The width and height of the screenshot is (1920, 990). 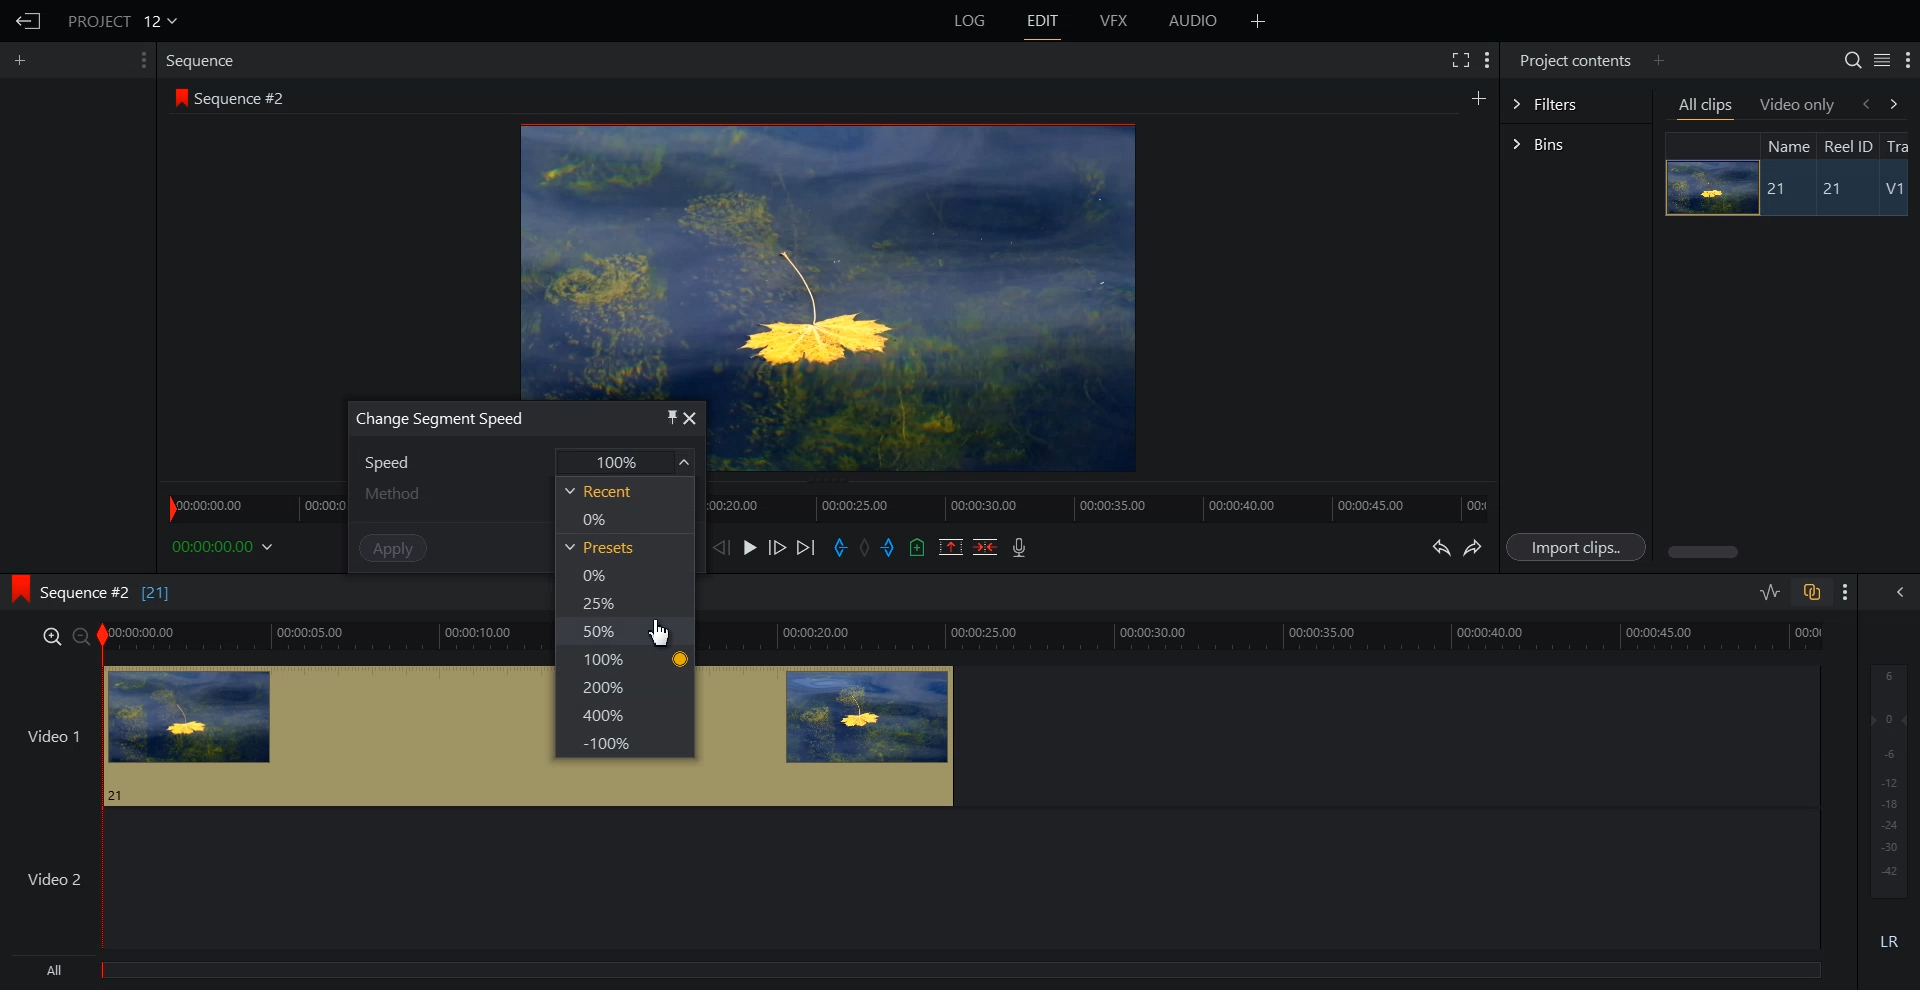 What do you see at coordinates (1864, 103) in the screenshot?
I see `backward` at bounding box center [1864, 103].